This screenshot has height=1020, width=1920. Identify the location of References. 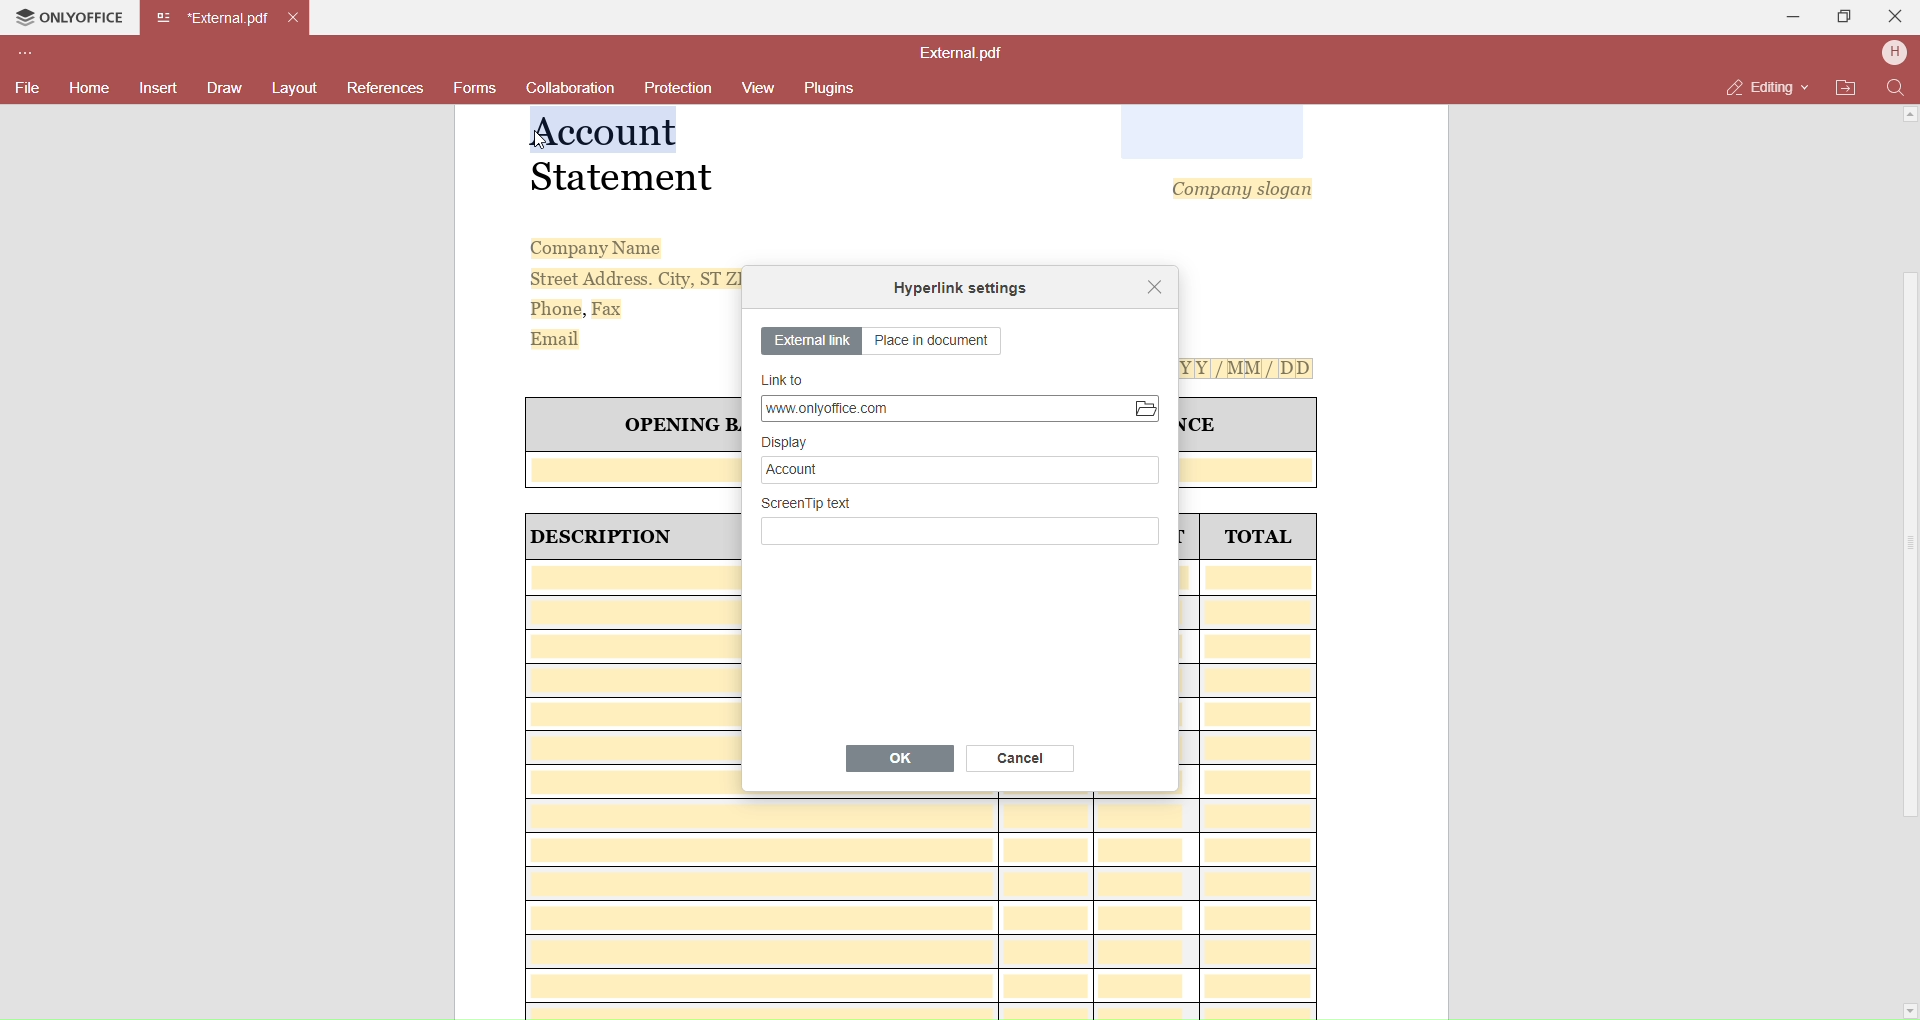
(385, 91).